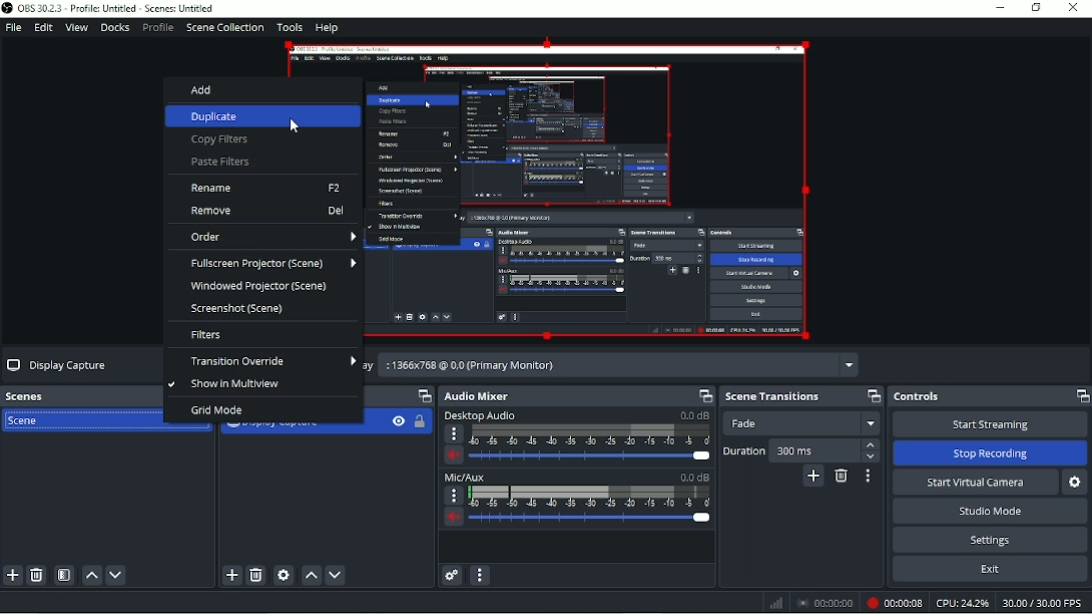 Image resolution: width=1092 pixels, height=614 pixels. Describe the element at coordinates (208, 334) in the screenshot. I see `Filters` at that location.